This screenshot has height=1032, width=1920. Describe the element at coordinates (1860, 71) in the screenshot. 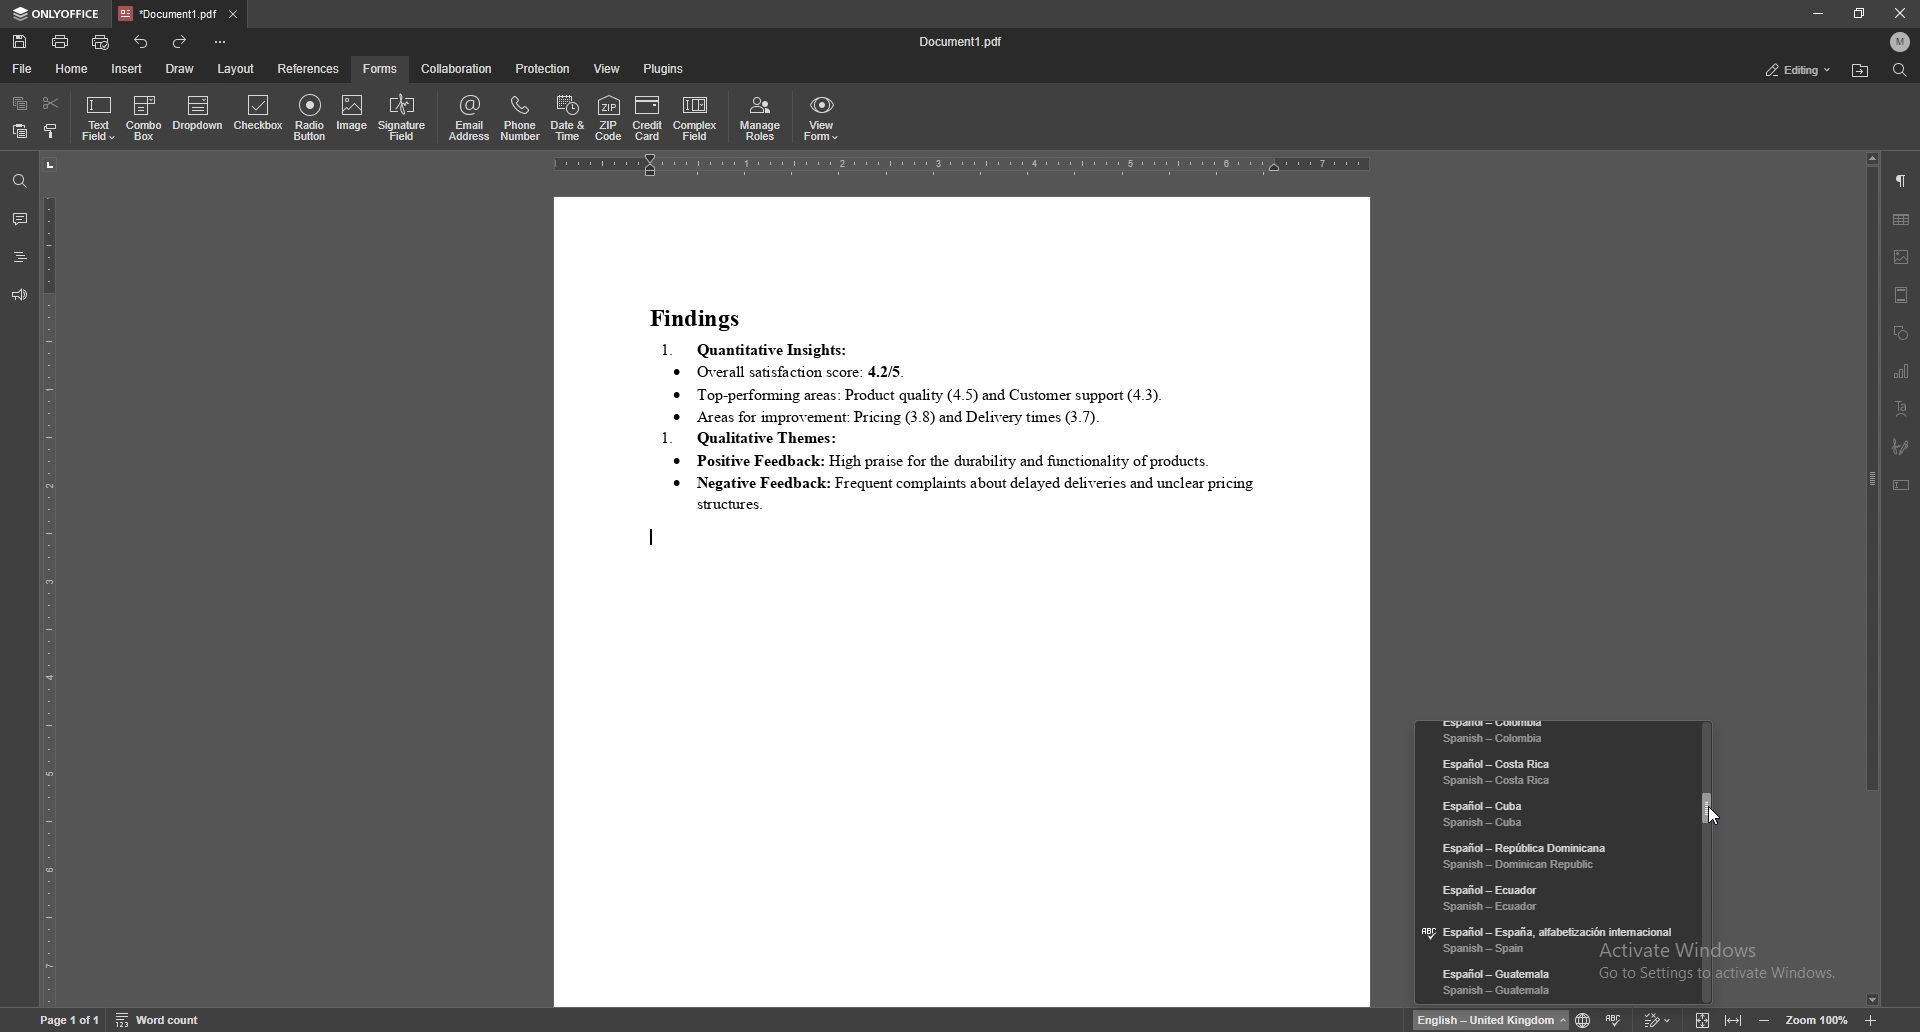

I see `locate file` at that location.